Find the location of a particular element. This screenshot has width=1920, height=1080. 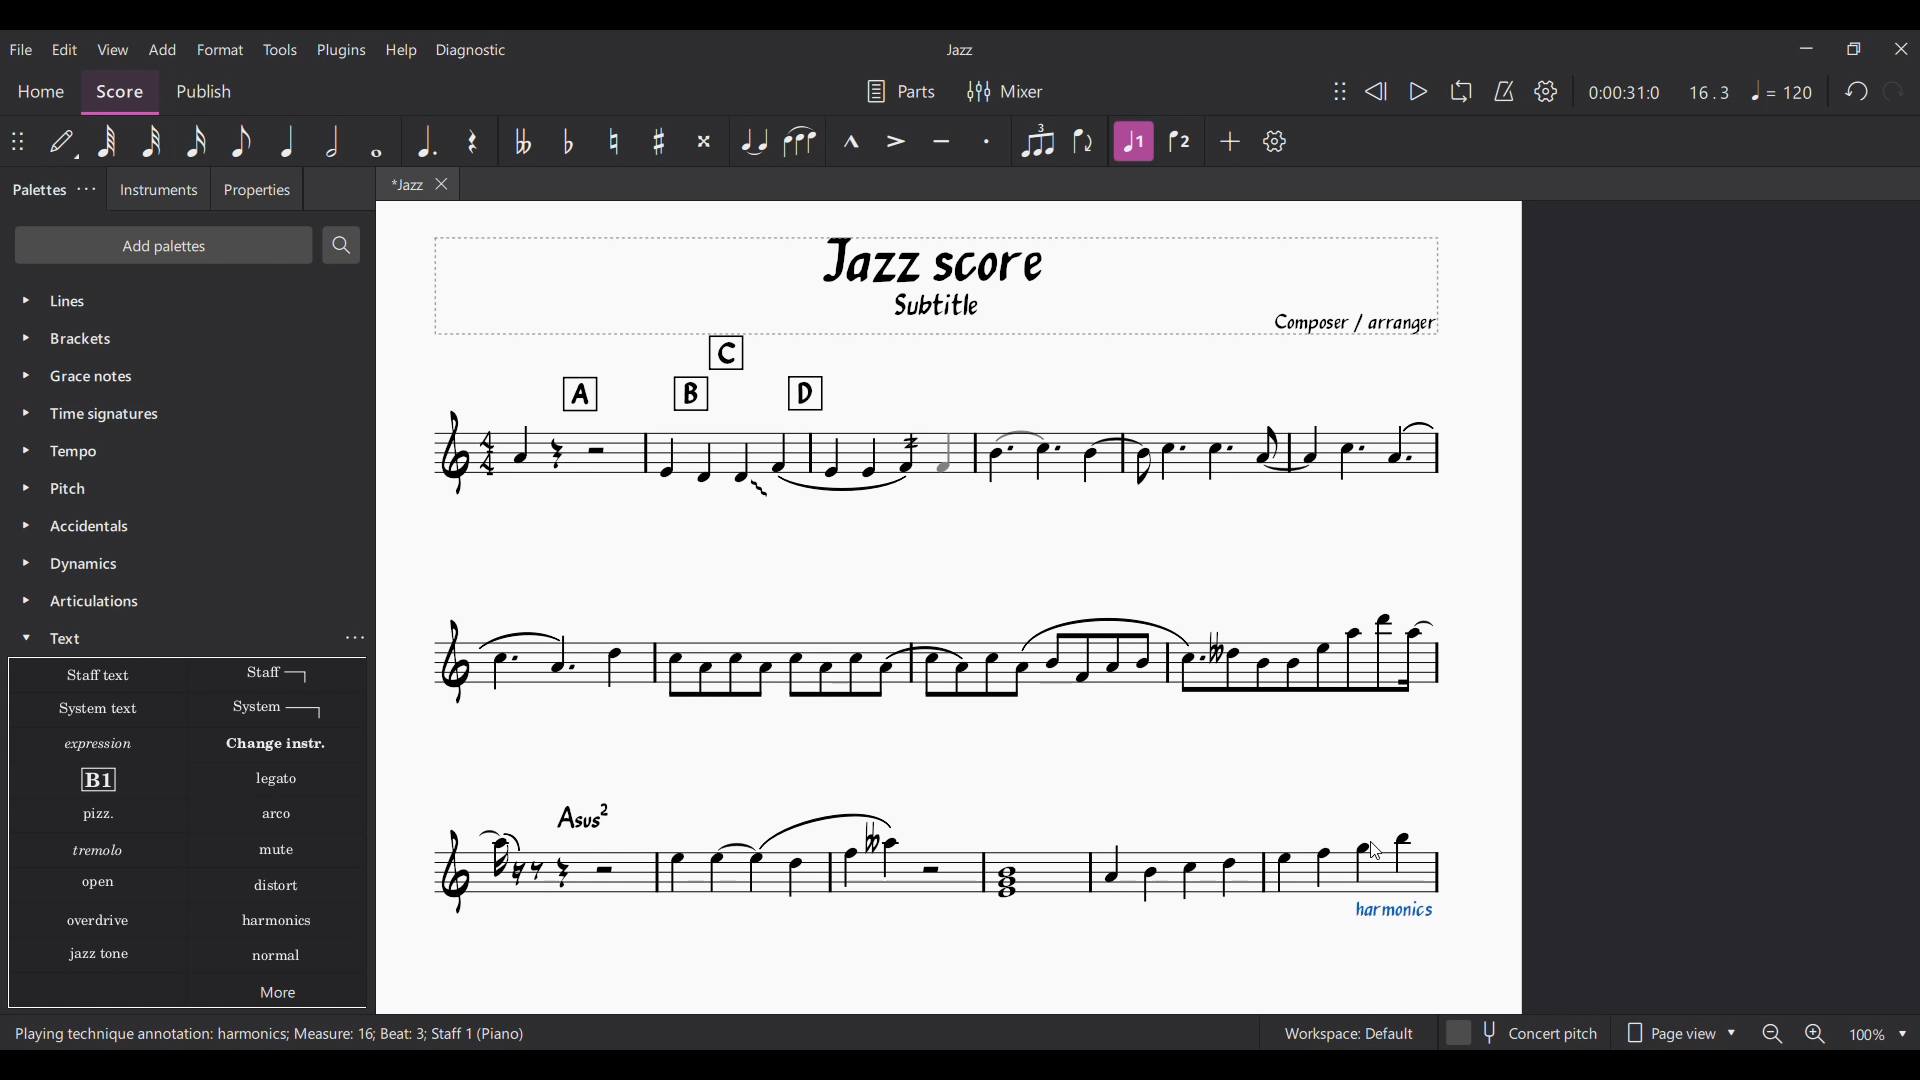

Redo is located at coordinates (1893, 91).